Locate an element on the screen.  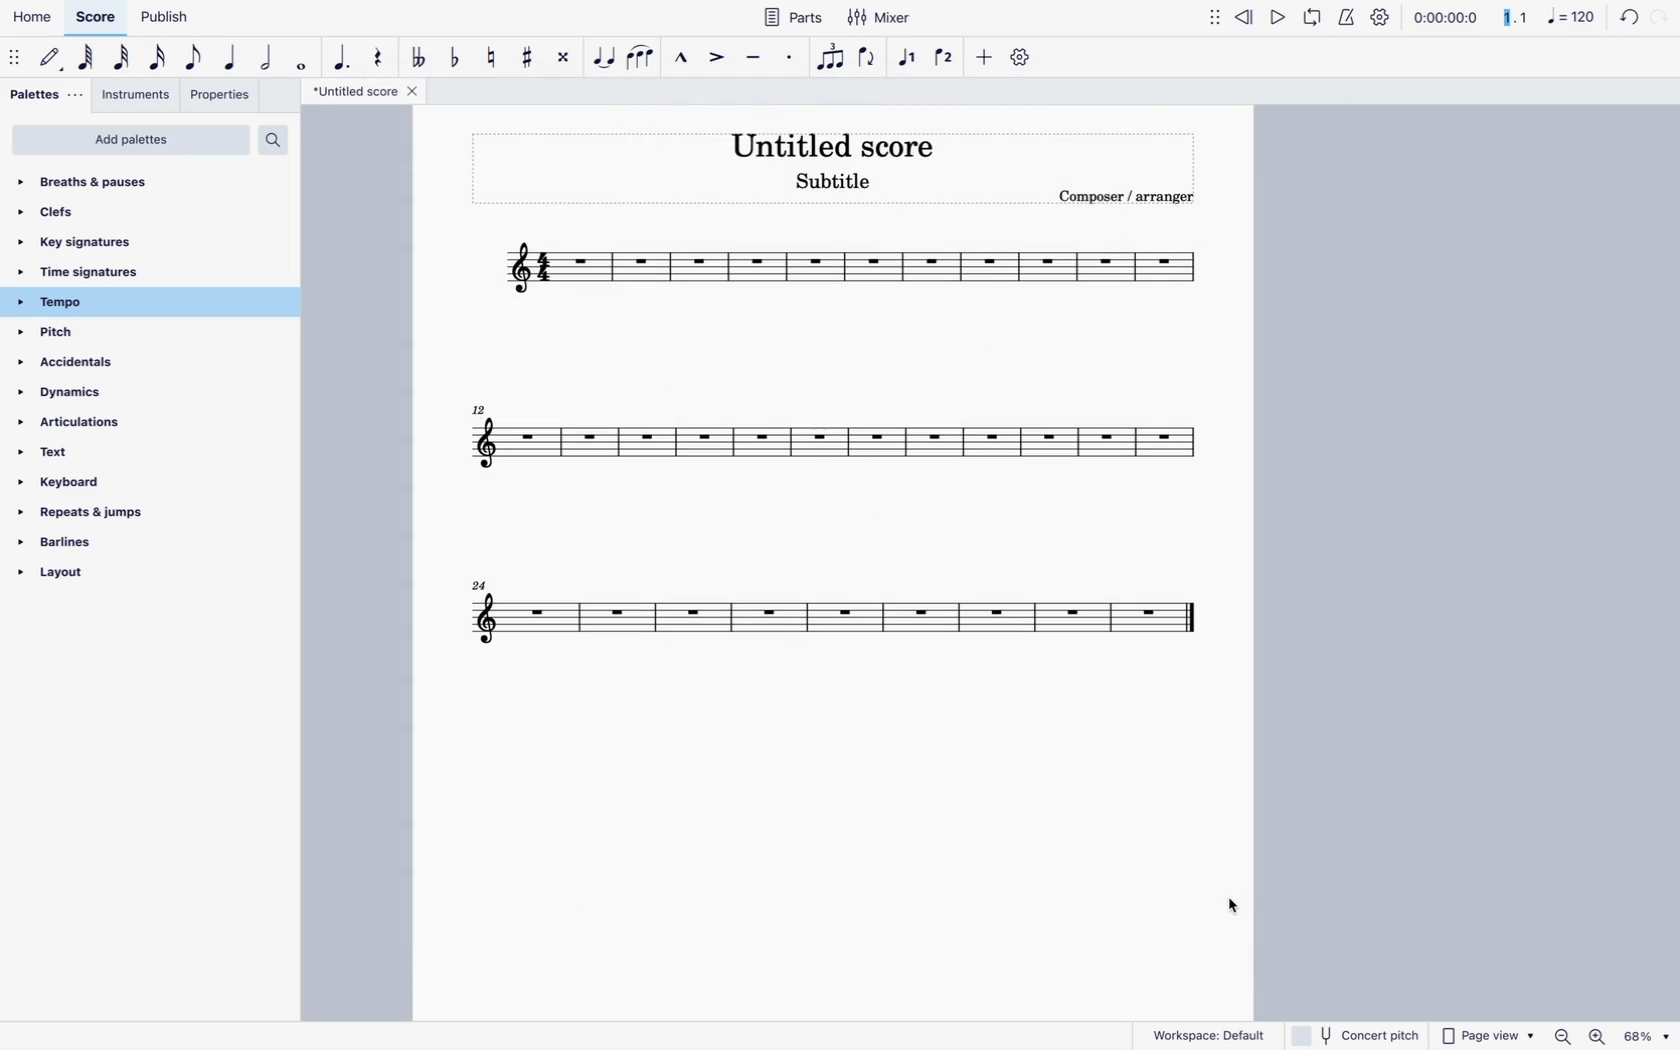
breaths & pauses is located at coordinates (100, 178).